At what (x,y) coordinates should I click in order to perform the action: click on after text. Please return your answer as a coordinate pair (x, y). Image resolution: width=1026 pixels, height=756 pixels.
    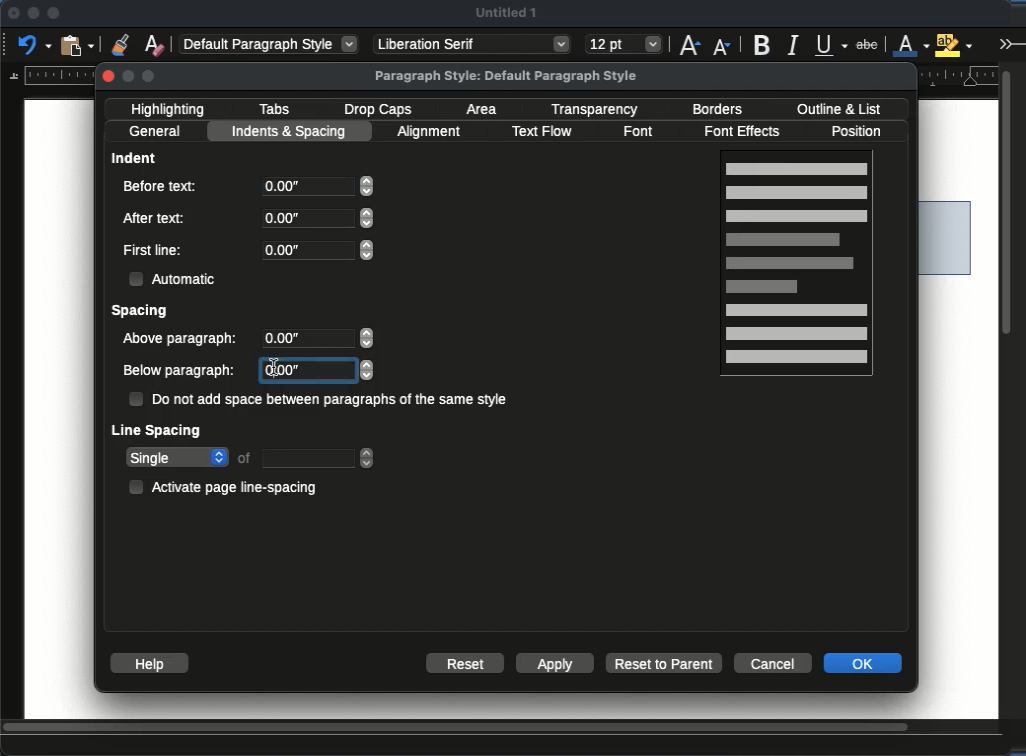
    Looking at the image, I should click on (157, 217).